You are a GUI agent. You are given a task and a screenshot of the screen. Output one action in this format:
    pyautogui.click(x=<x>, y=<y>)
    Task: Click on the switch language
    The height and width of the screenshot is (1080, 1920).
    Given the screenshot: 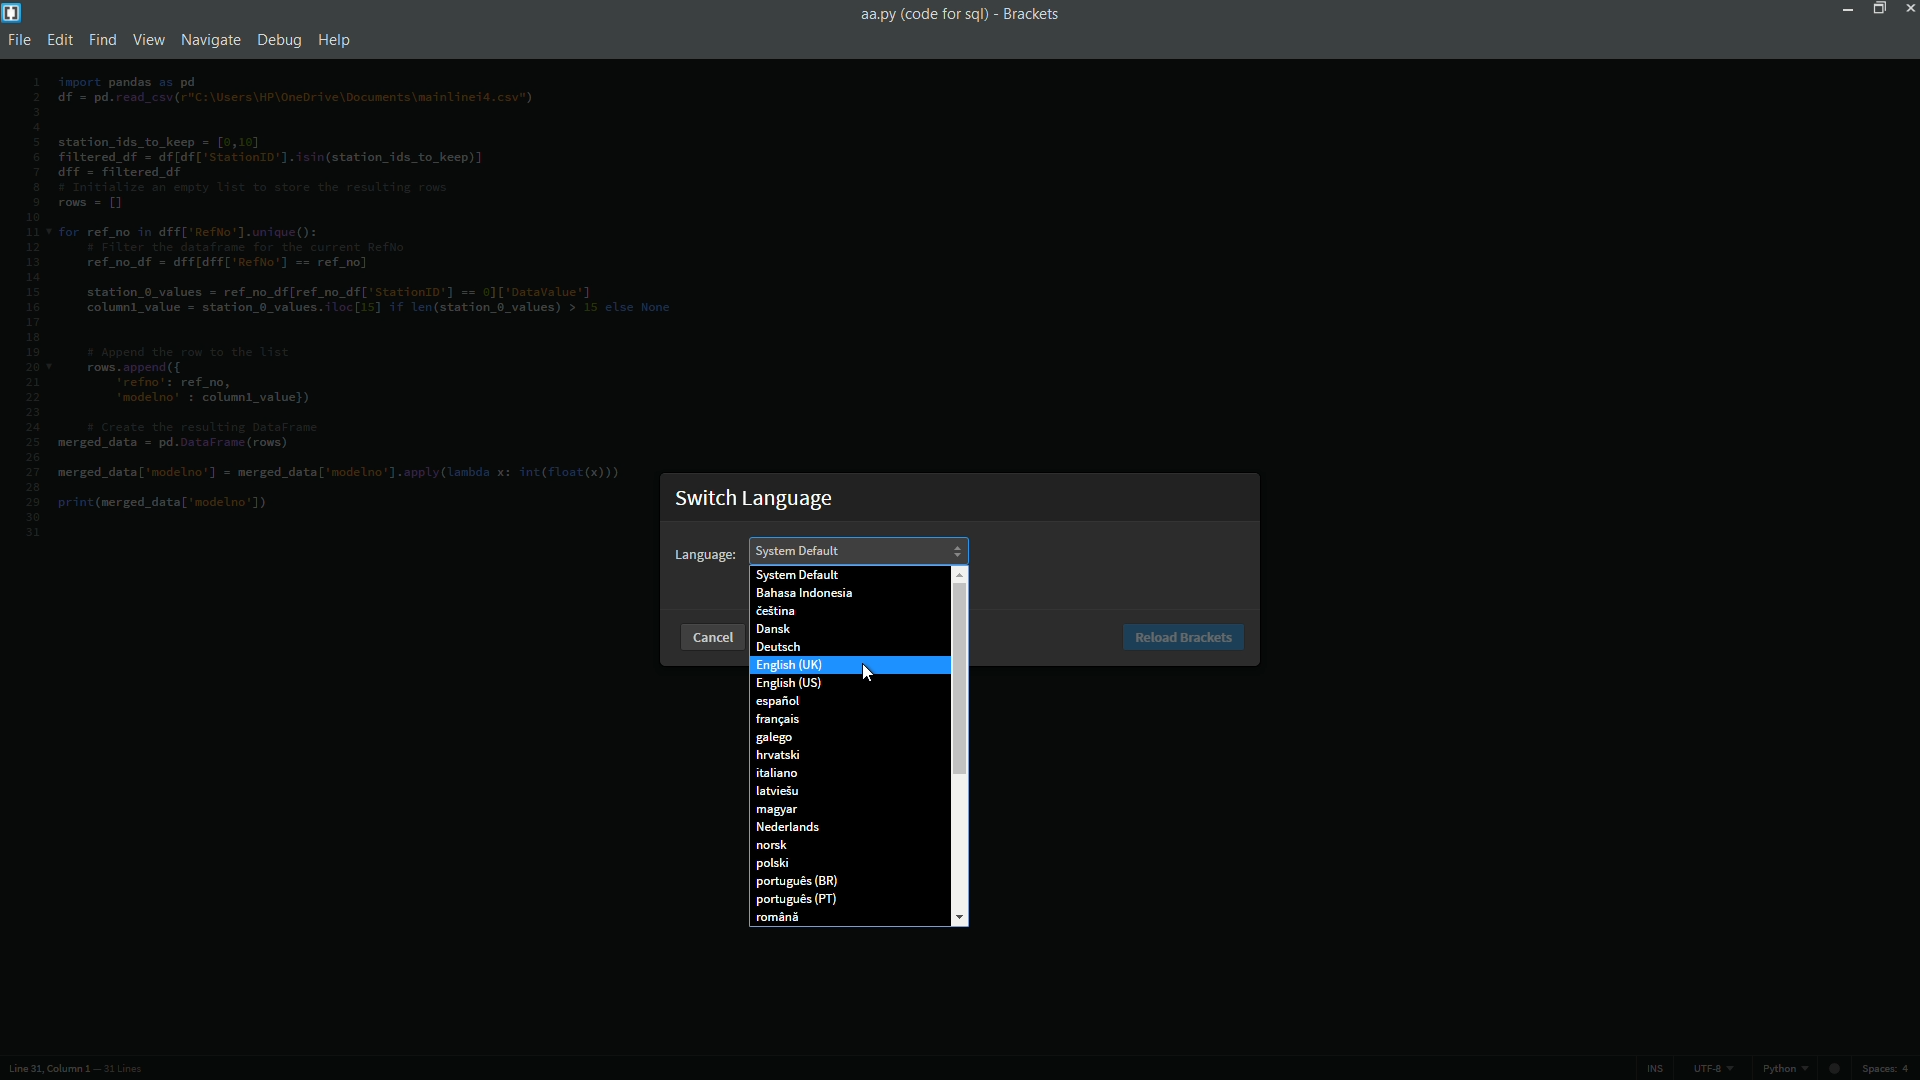 What is the action you would take?
    pyautogui.click(x=757, y=498)
    